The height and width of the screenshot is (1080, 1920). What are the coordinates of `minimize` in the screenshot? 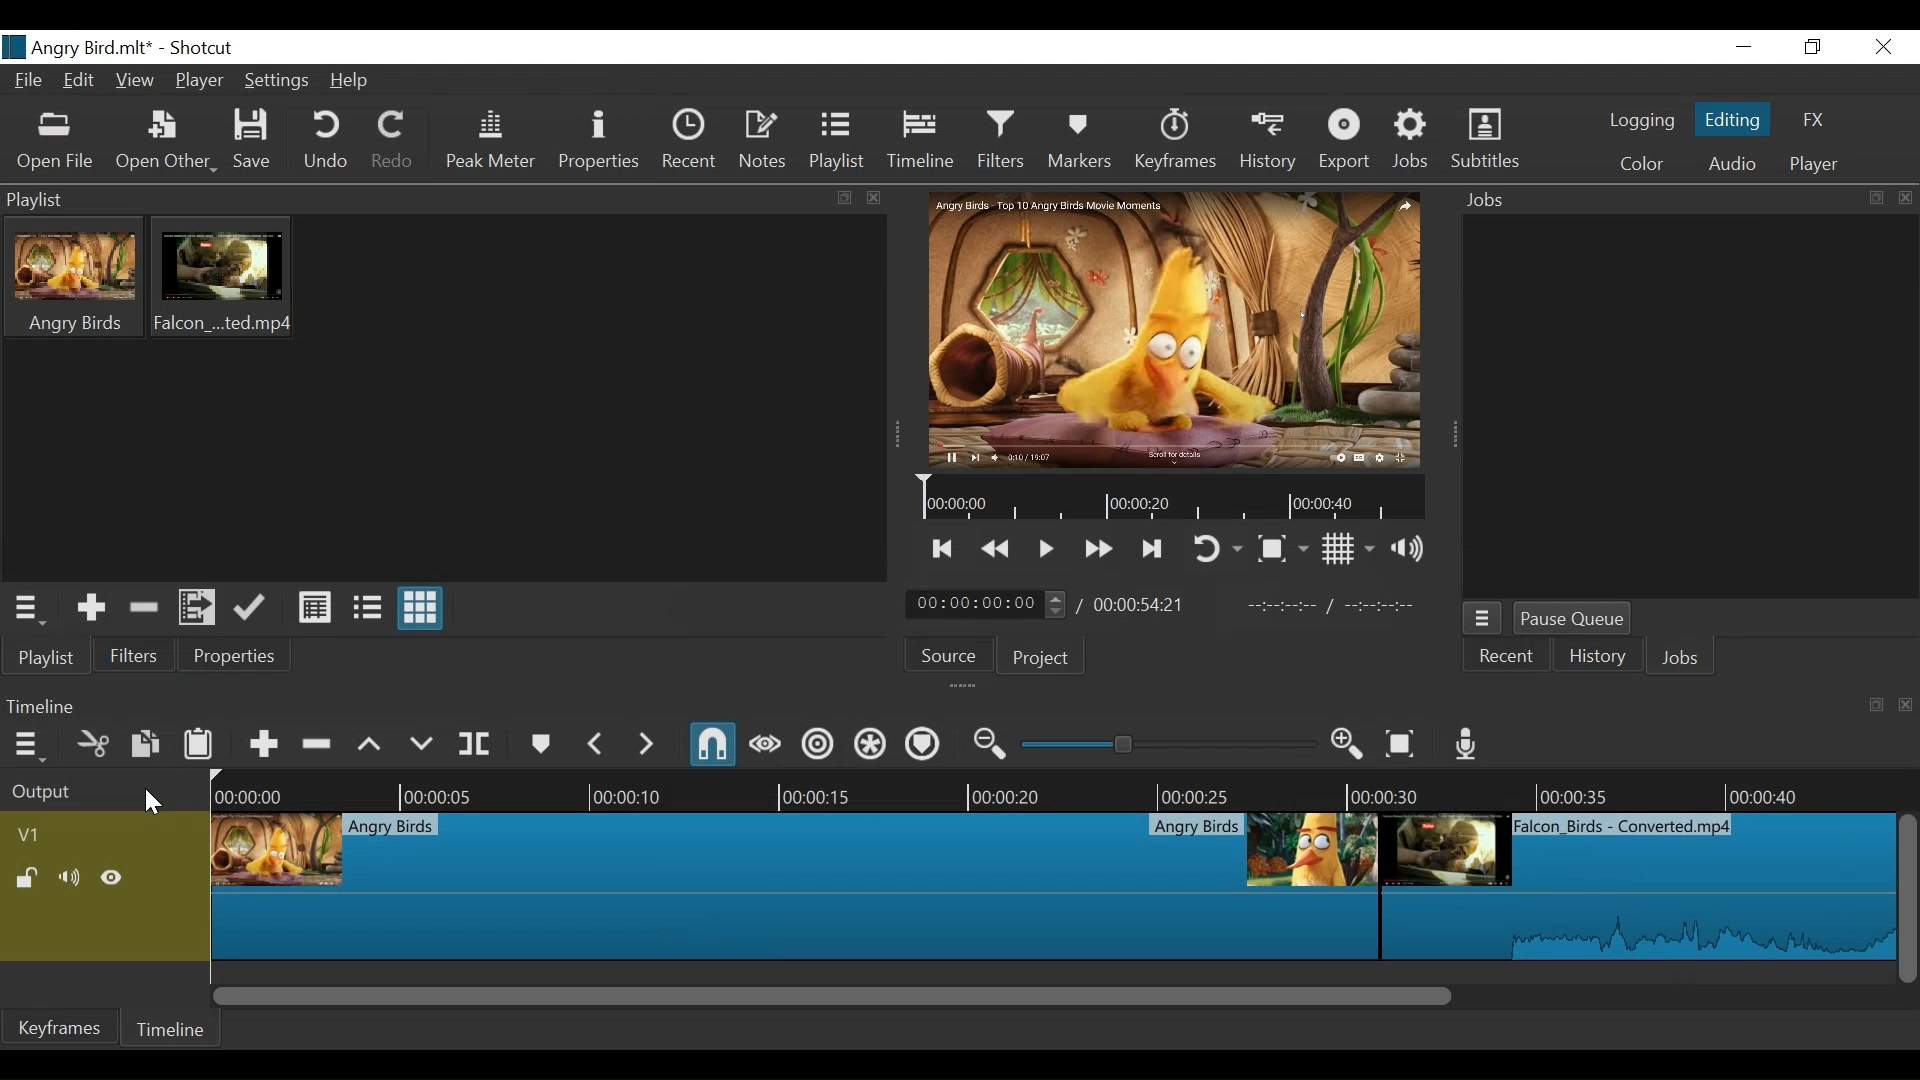 It's located at (1744, 47).